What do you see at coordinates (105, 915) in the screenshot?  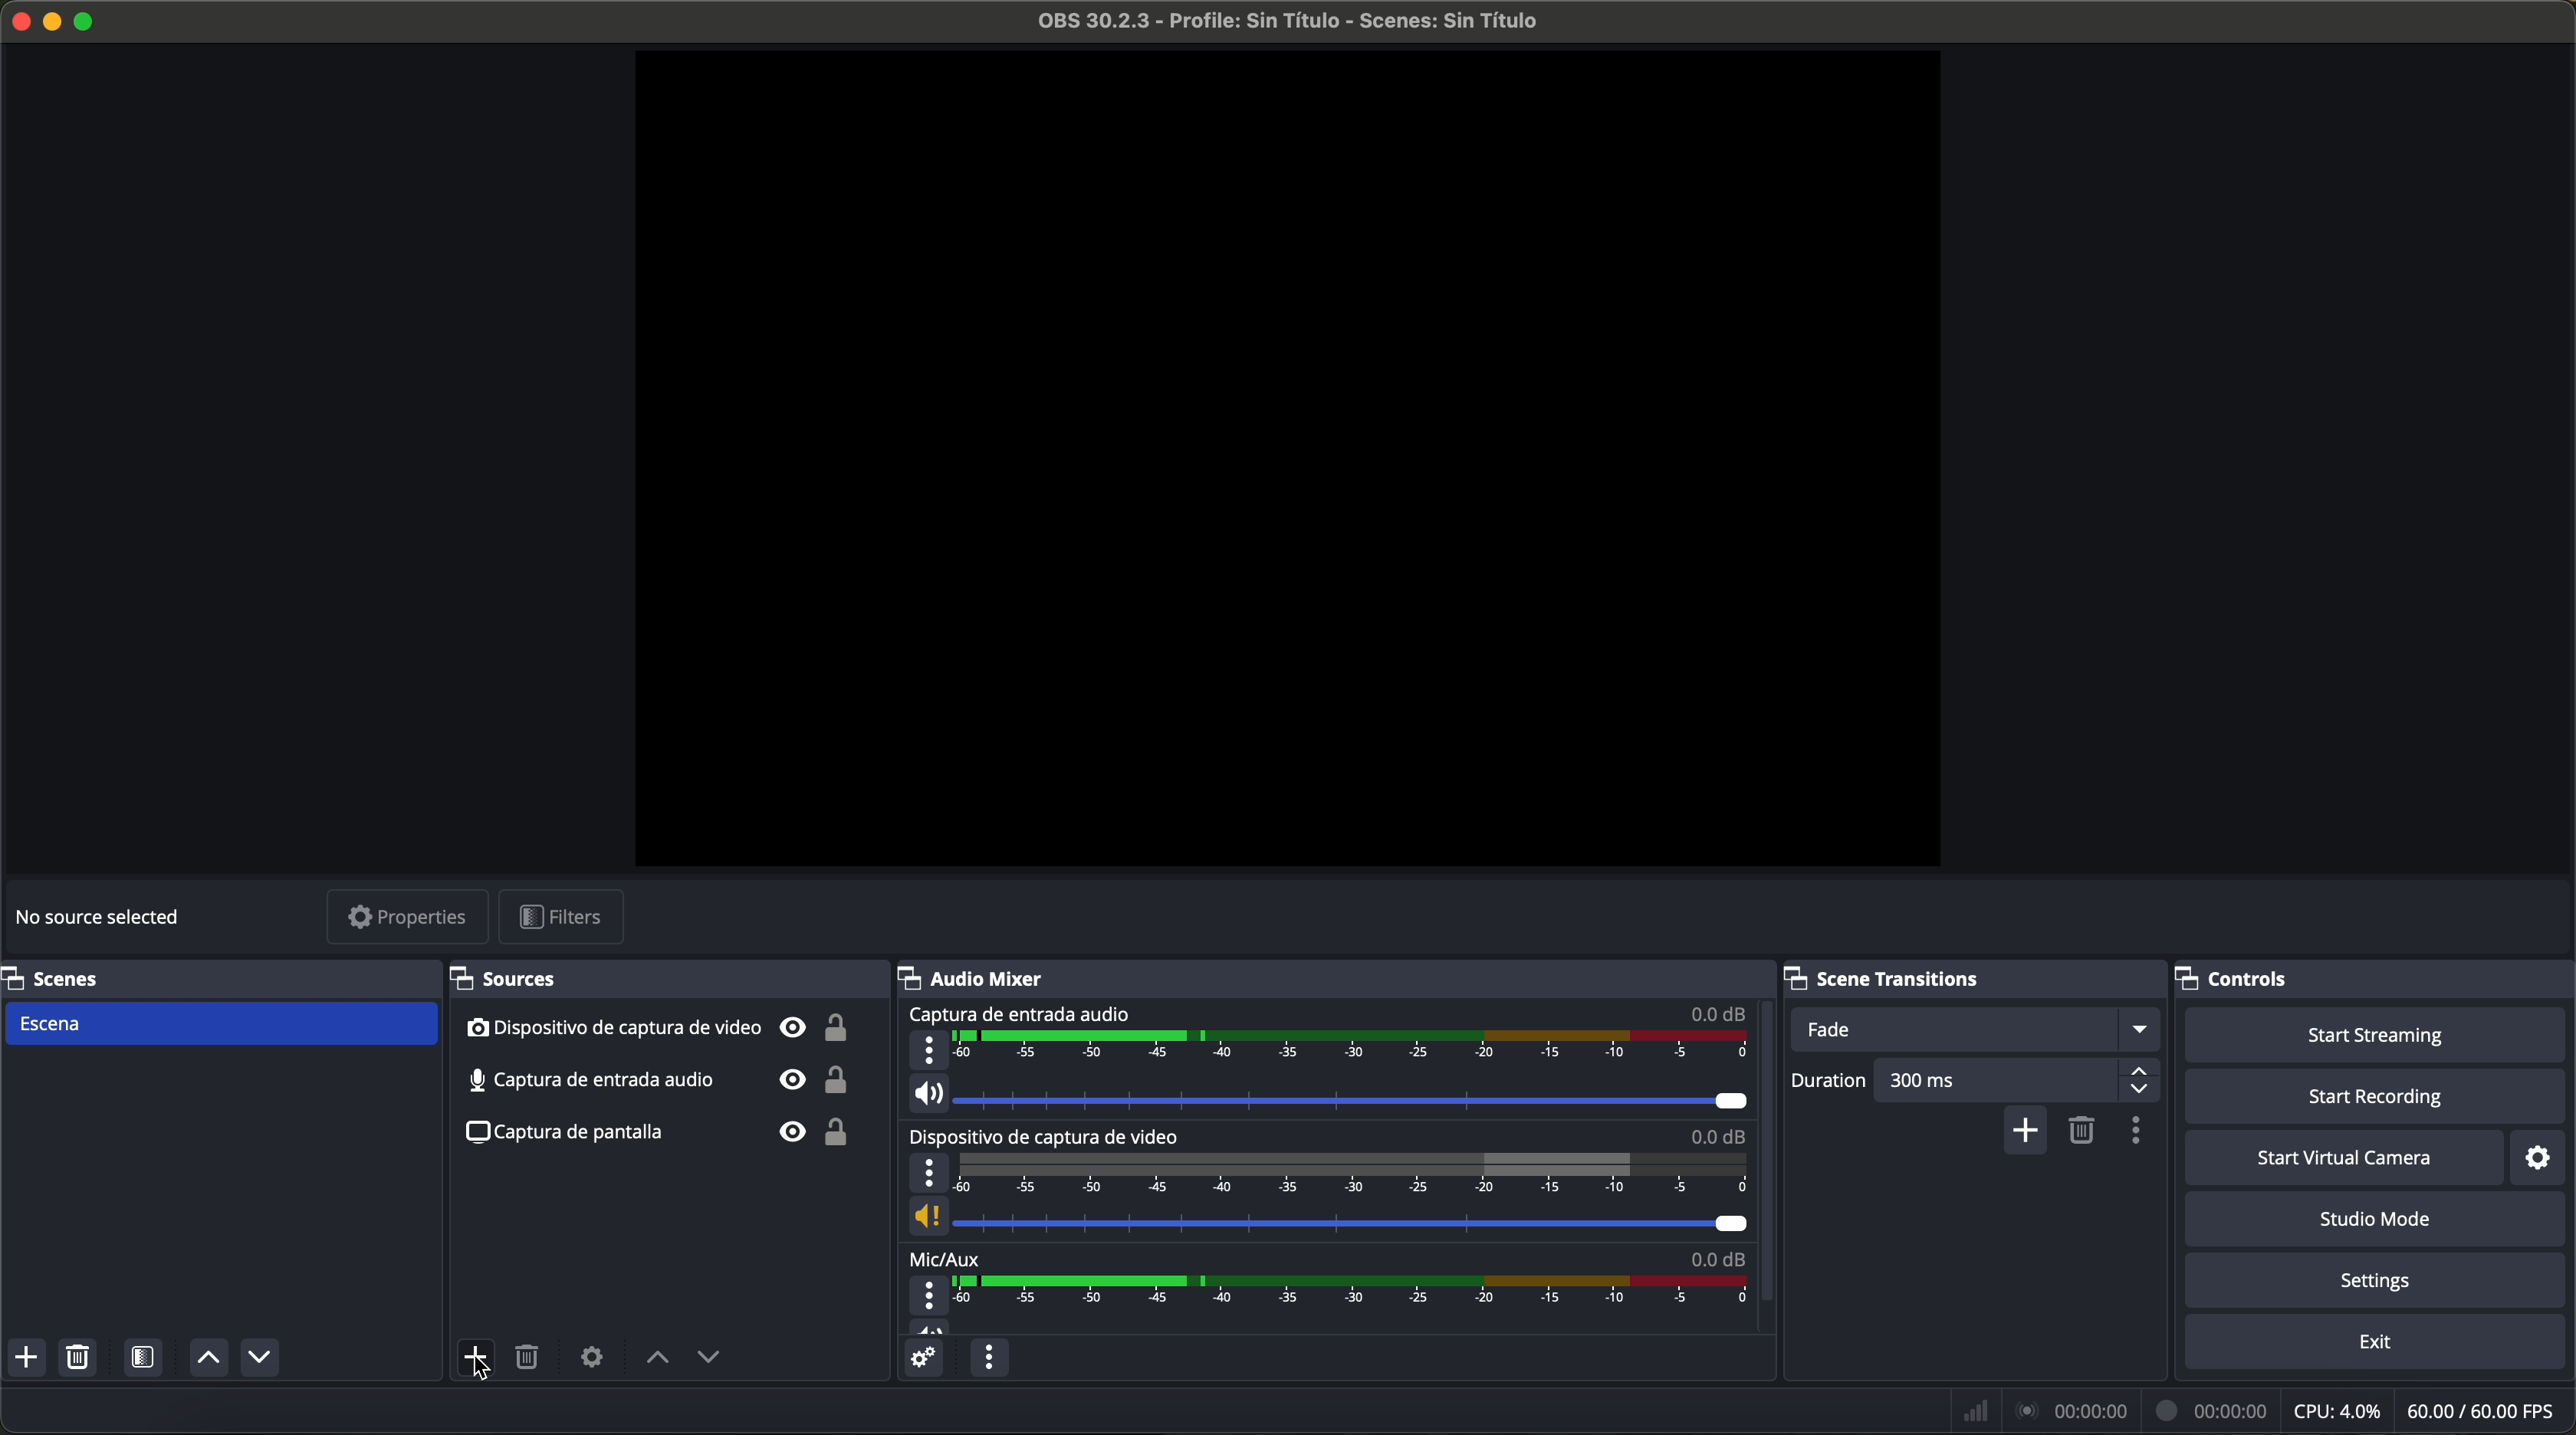 I see `no source selected` at bounding box center [105, 915].